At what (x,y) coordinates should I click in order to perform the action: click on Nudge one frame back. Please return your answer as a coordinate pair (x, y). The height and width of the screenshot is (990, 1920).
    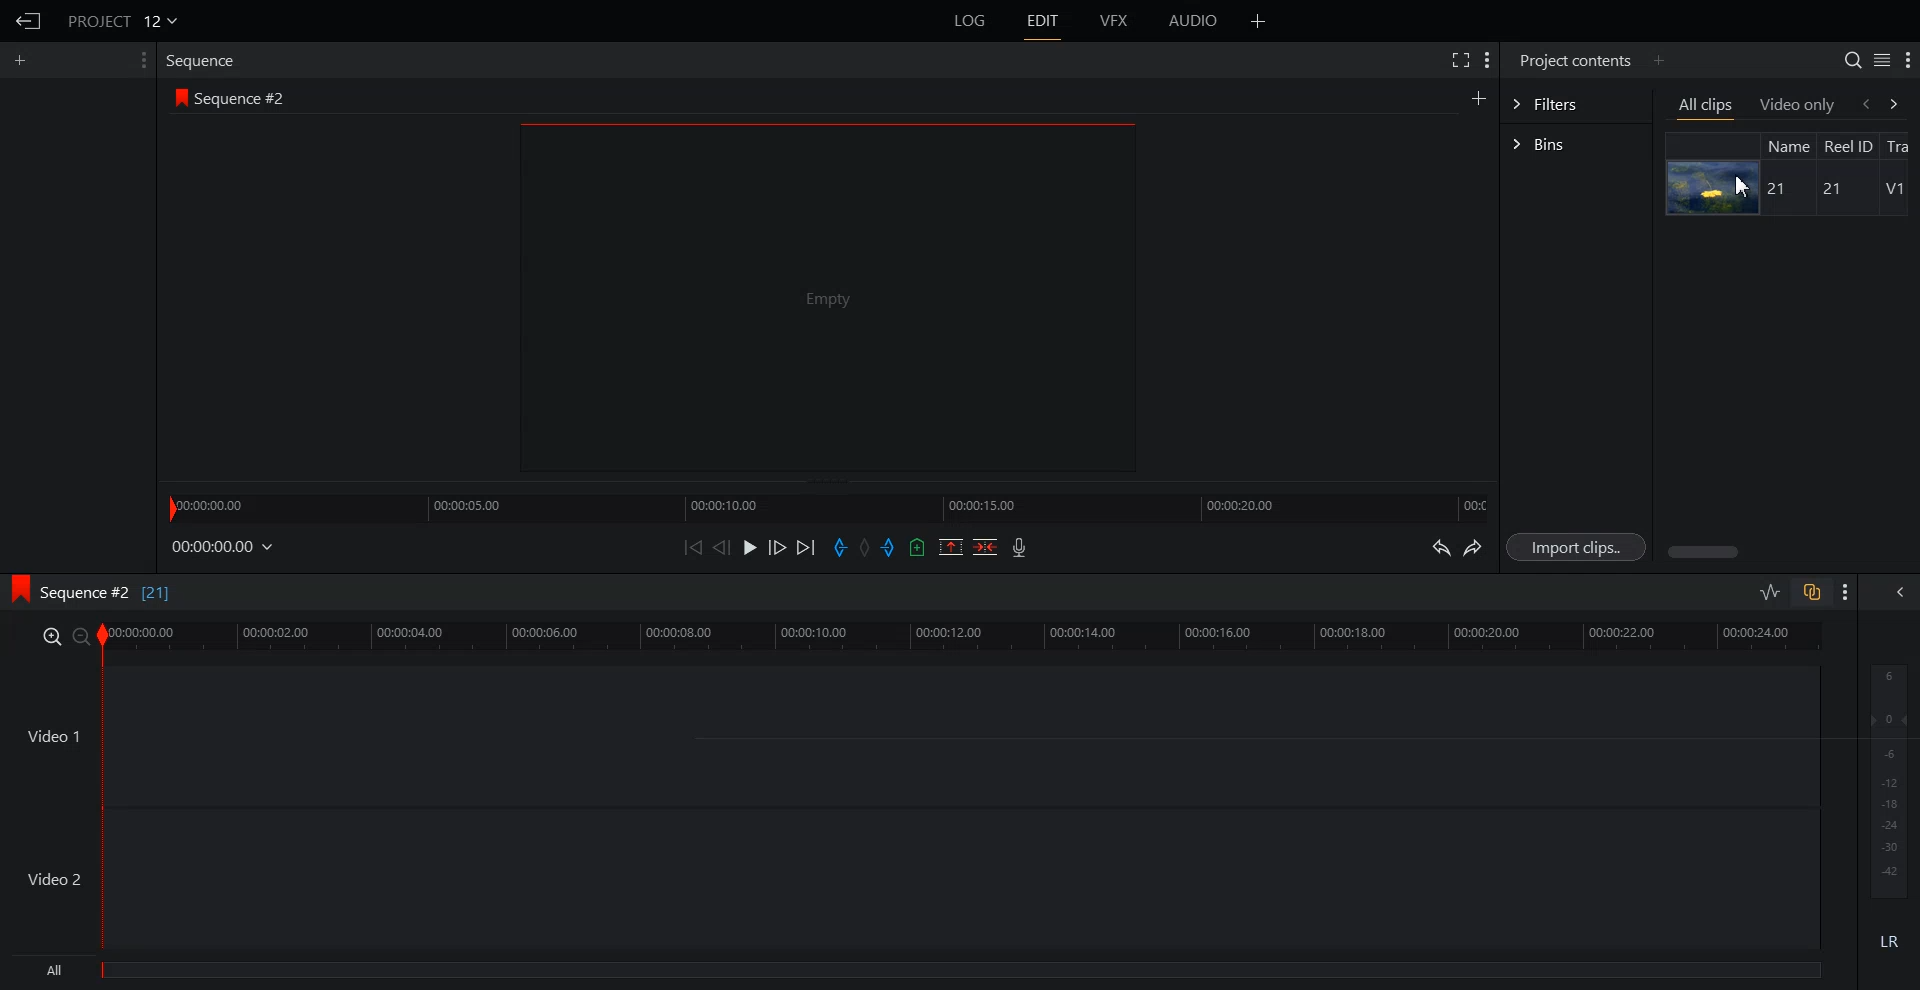
    Looking at the image, I should click on (722, 547).